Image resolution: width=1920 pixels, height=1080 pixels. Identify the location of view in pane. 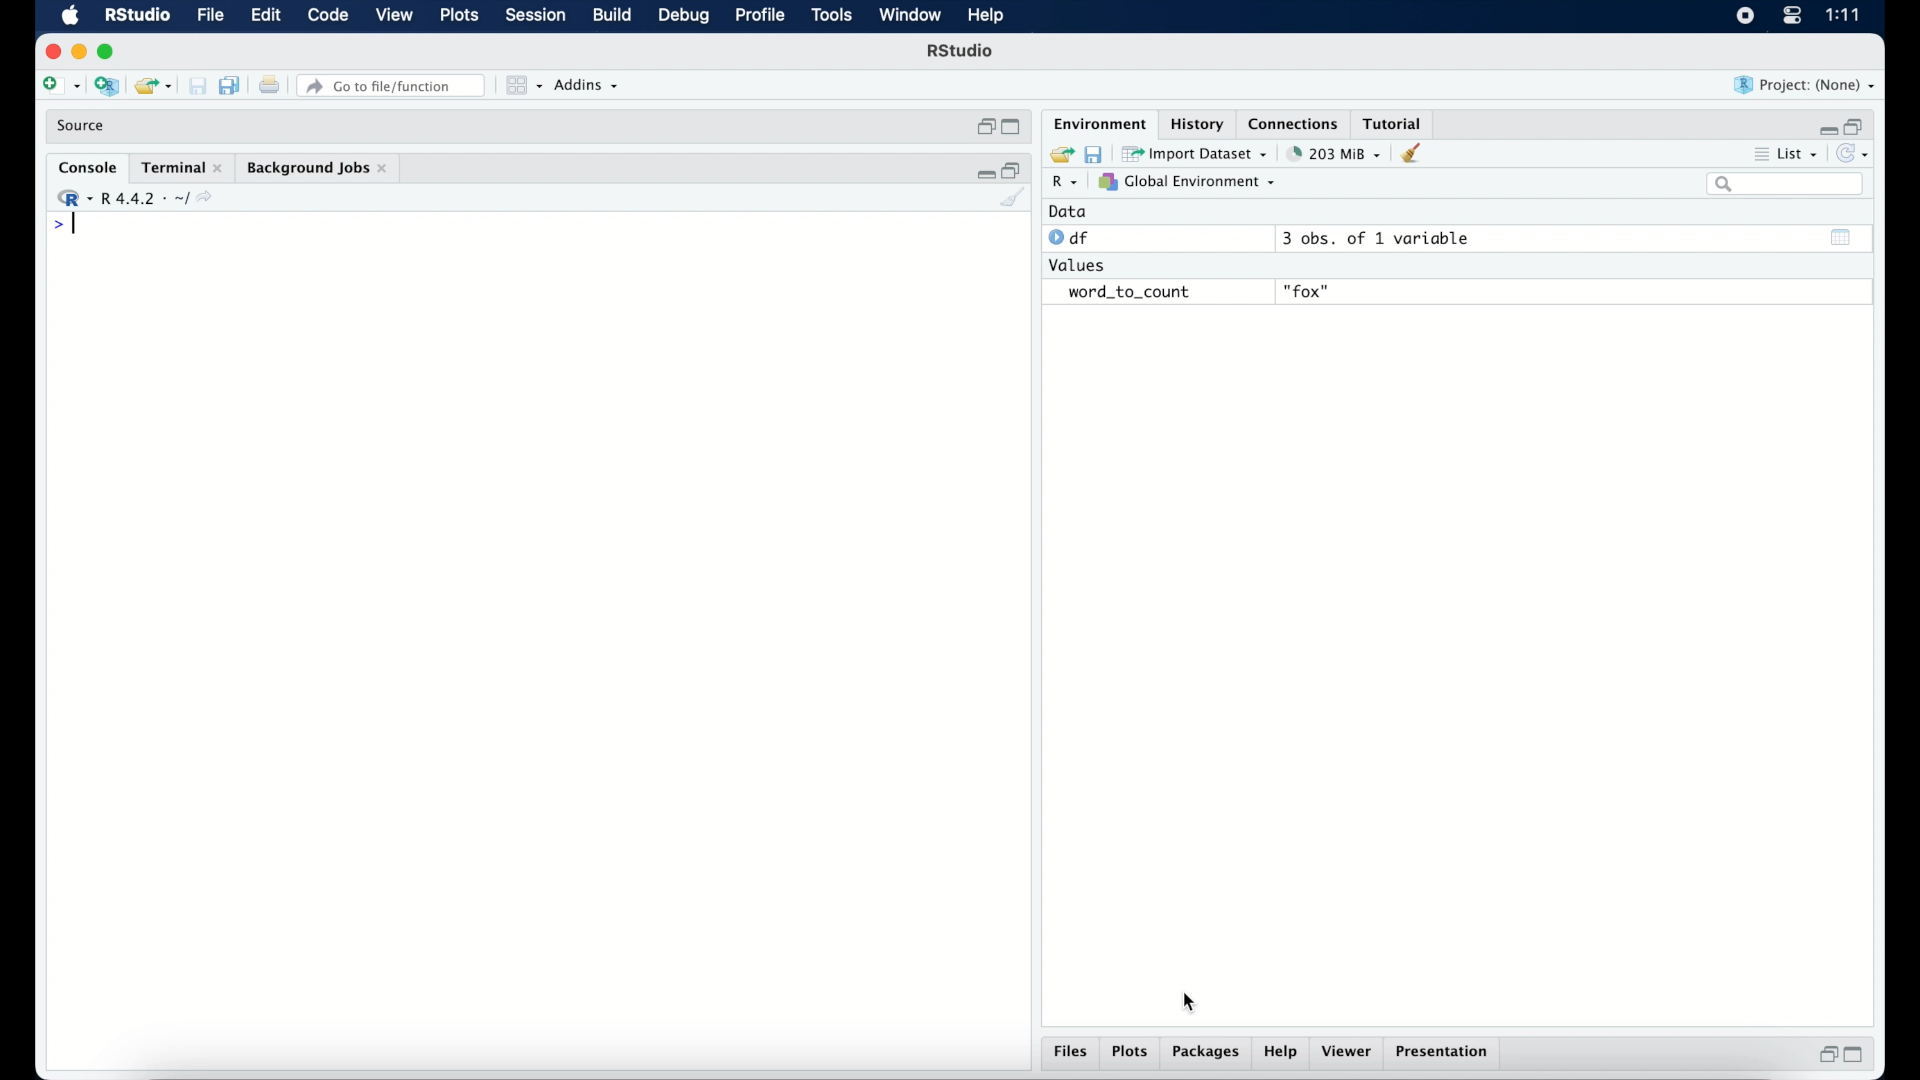
(522, 86).